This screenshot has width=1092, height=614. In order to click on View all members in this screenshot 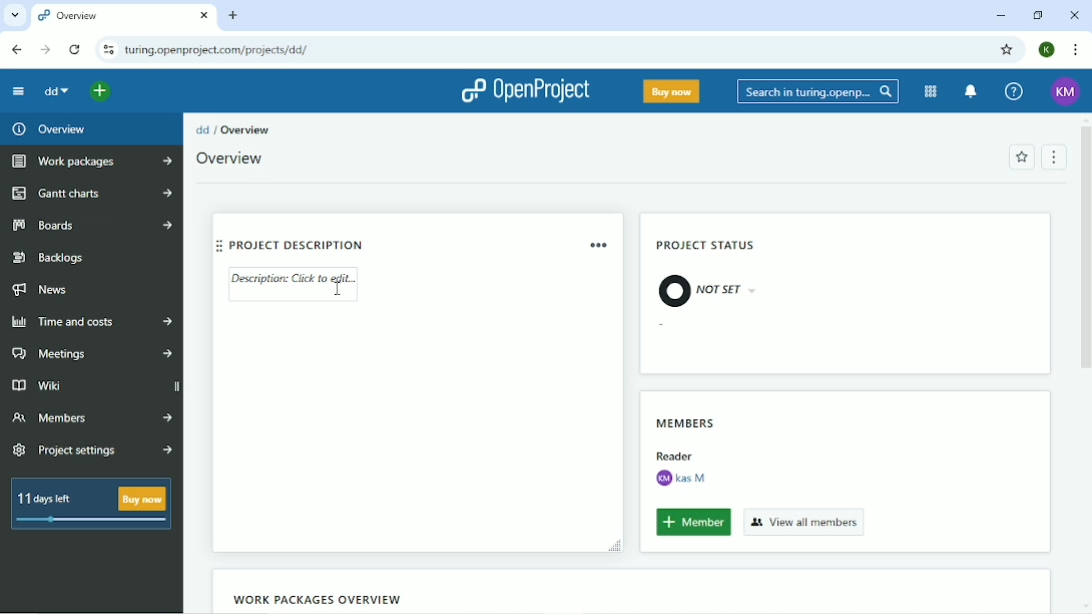, I will do `click(805, 521)`.